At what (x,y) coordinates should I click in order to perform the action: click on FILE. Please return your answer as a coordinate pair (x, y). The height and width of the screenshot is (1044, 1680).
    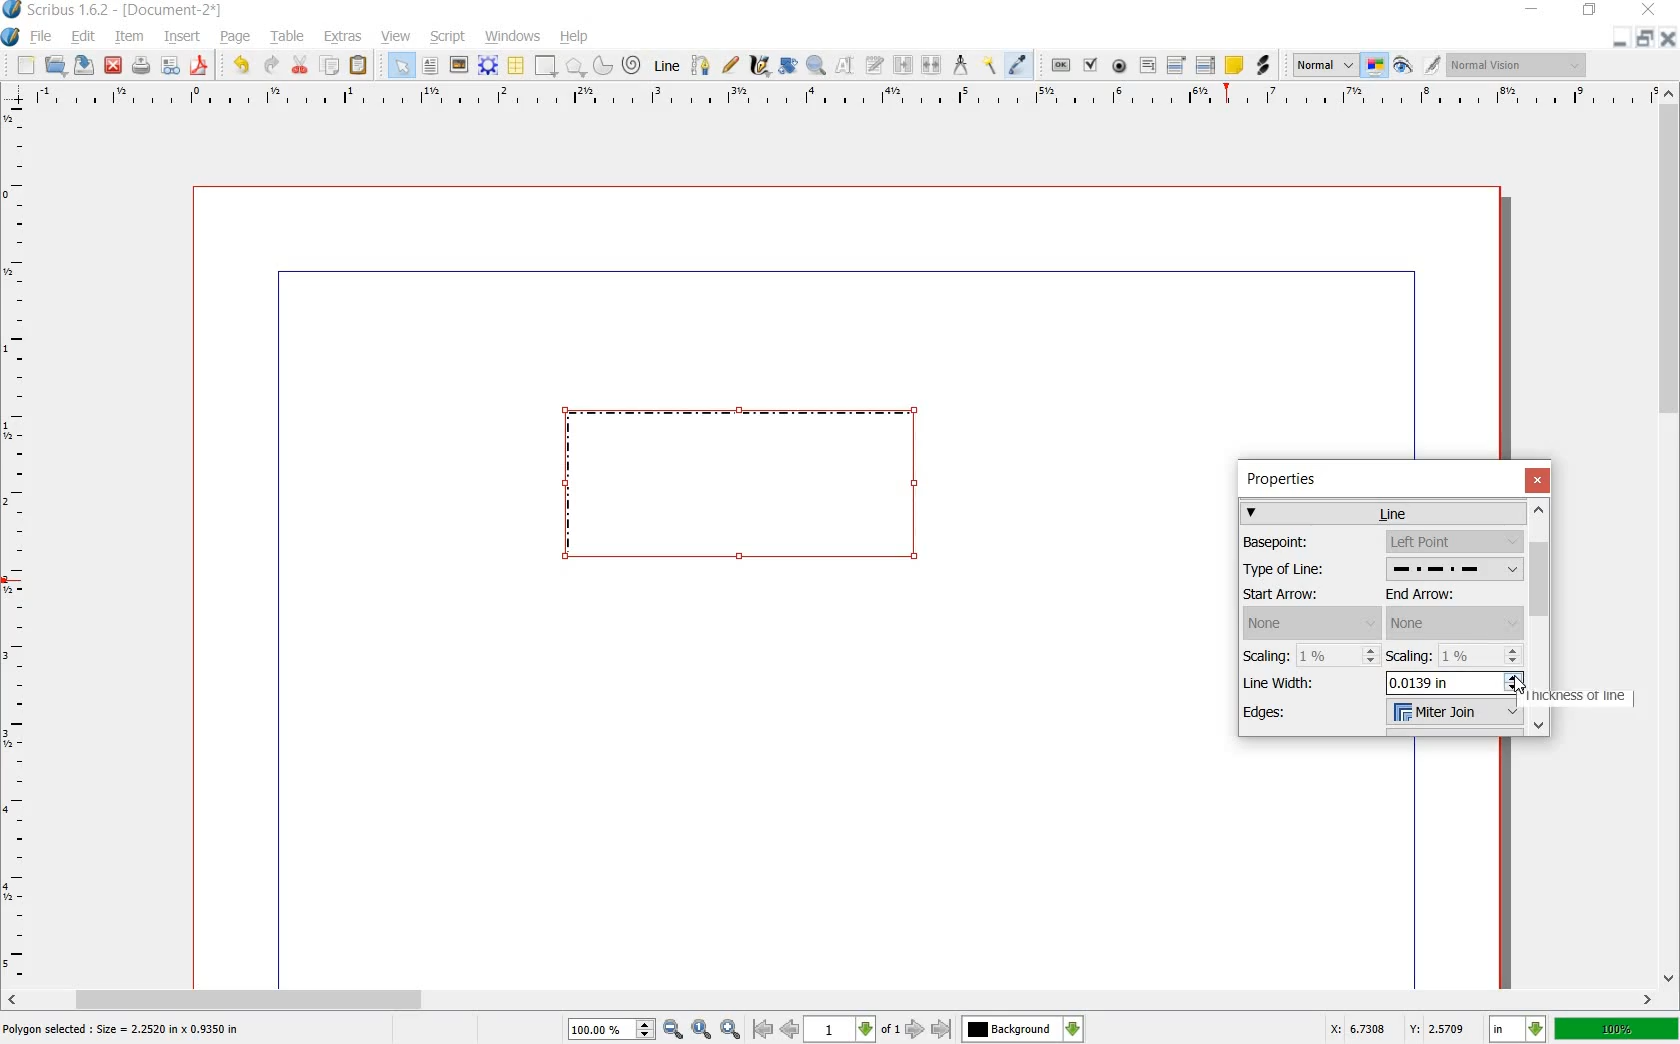
    Looking at the image, I should click on (41, 38).